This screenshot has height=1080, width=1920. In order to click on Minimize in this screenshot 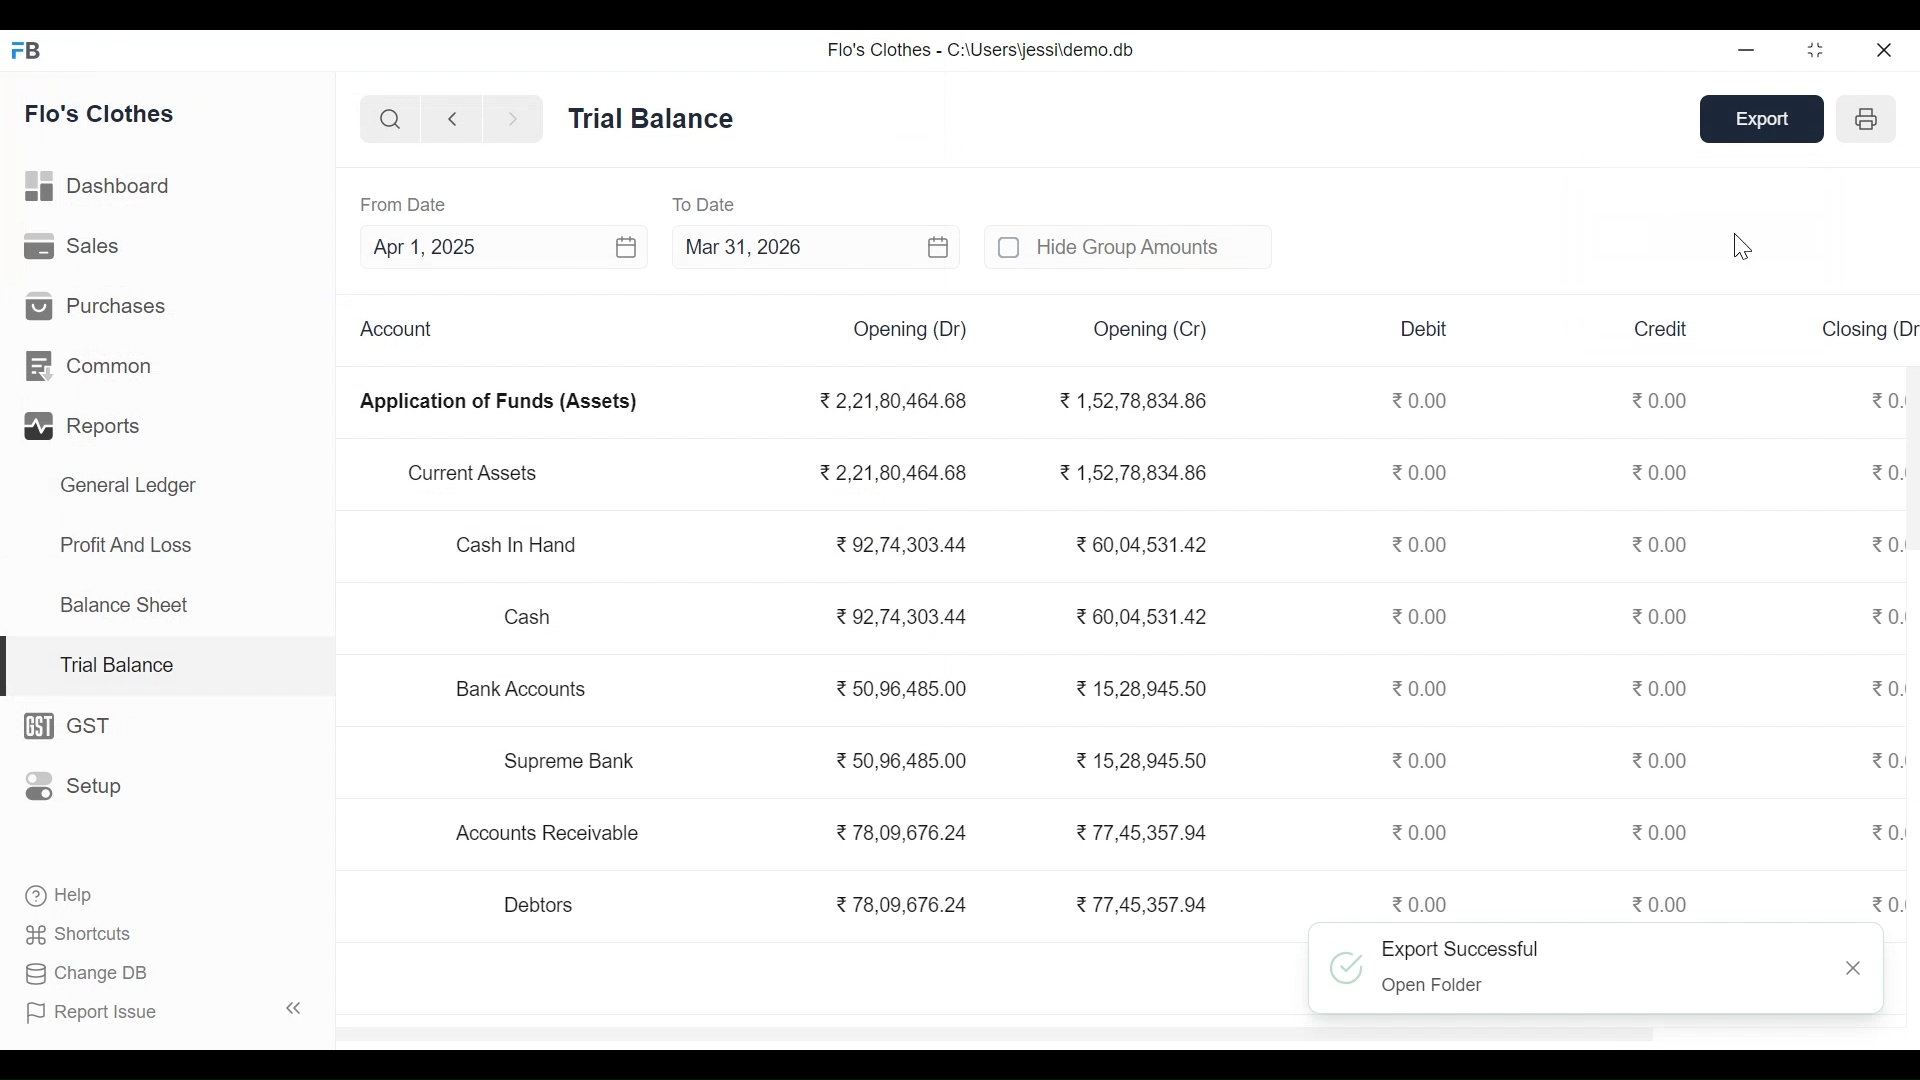, I will do `click(1748, 50)`.